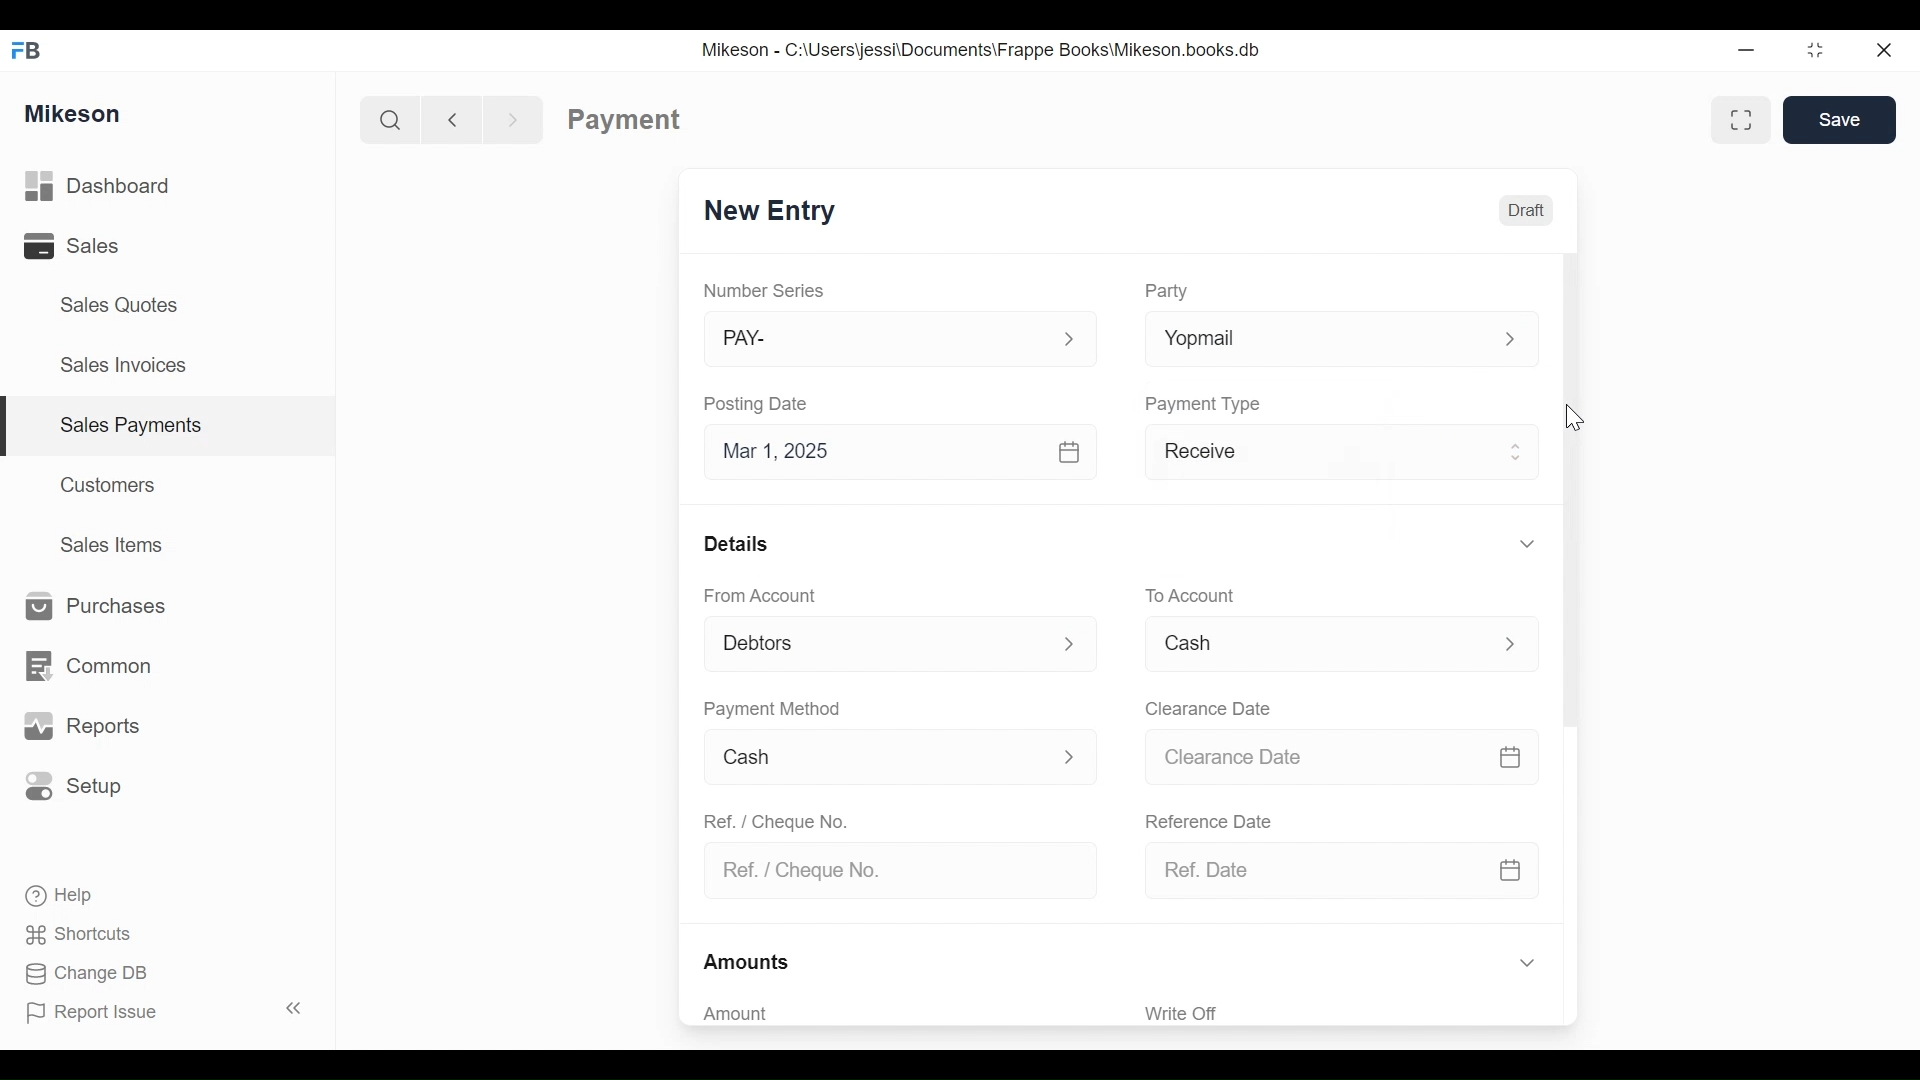 This screenshot has height=1080, width=1920. Describe the element at coordinates (99, 656) in the screenshot. I see `Common` at that location.